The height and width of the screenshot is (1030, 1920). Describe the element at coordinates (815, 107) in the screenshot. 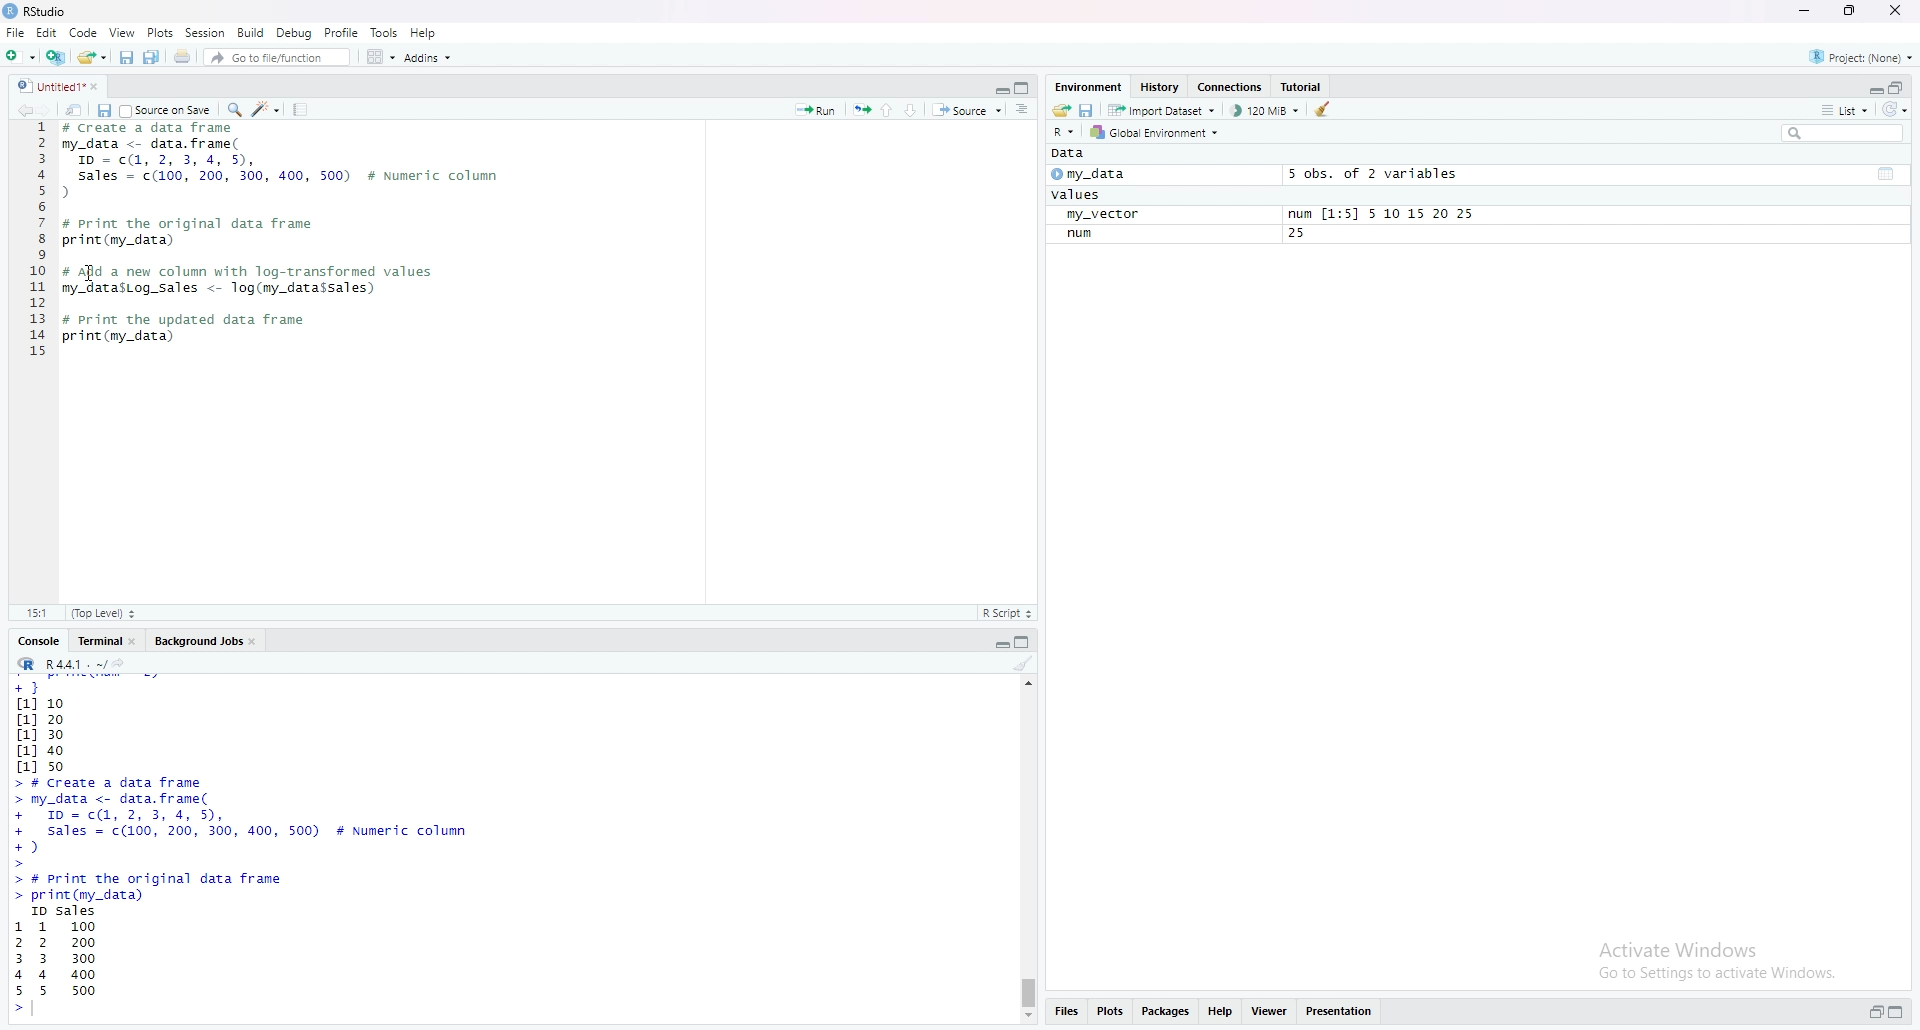

I see `run the current line or selection` at that location.